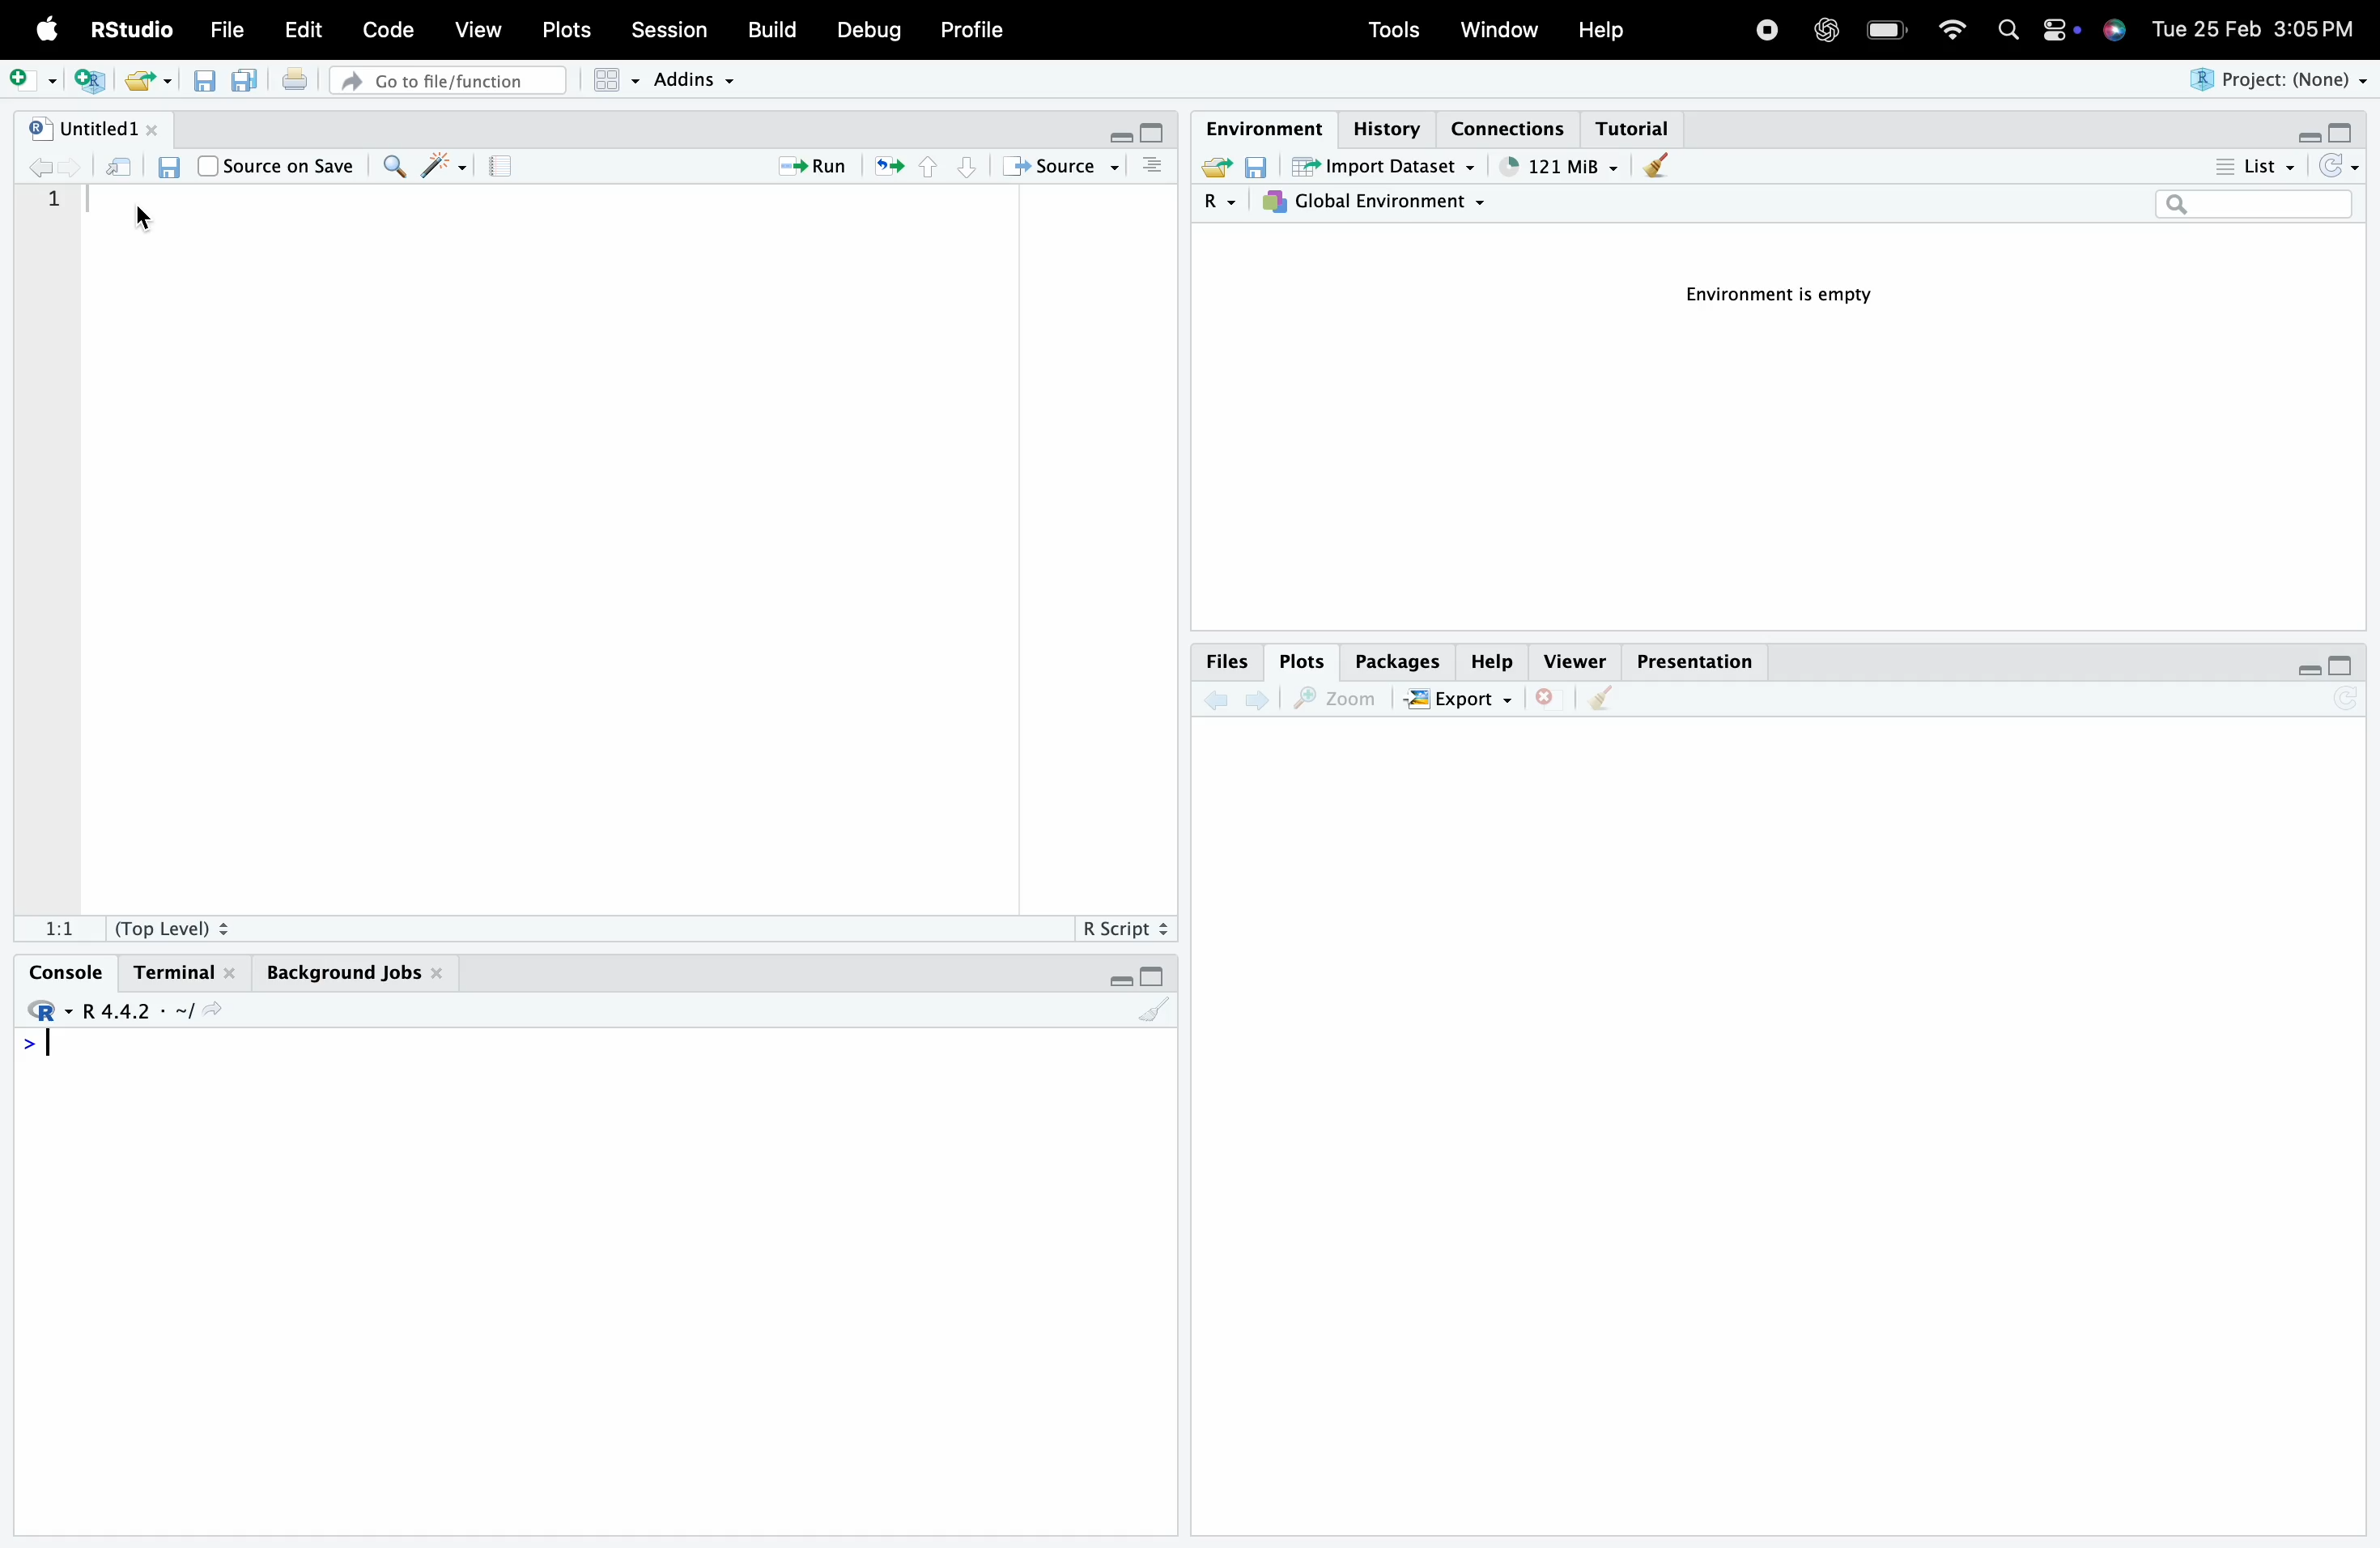  What do you see at coordinates (1125, 925) in the screenshot?
I see `R Script` at bounding box center [1125, 925].